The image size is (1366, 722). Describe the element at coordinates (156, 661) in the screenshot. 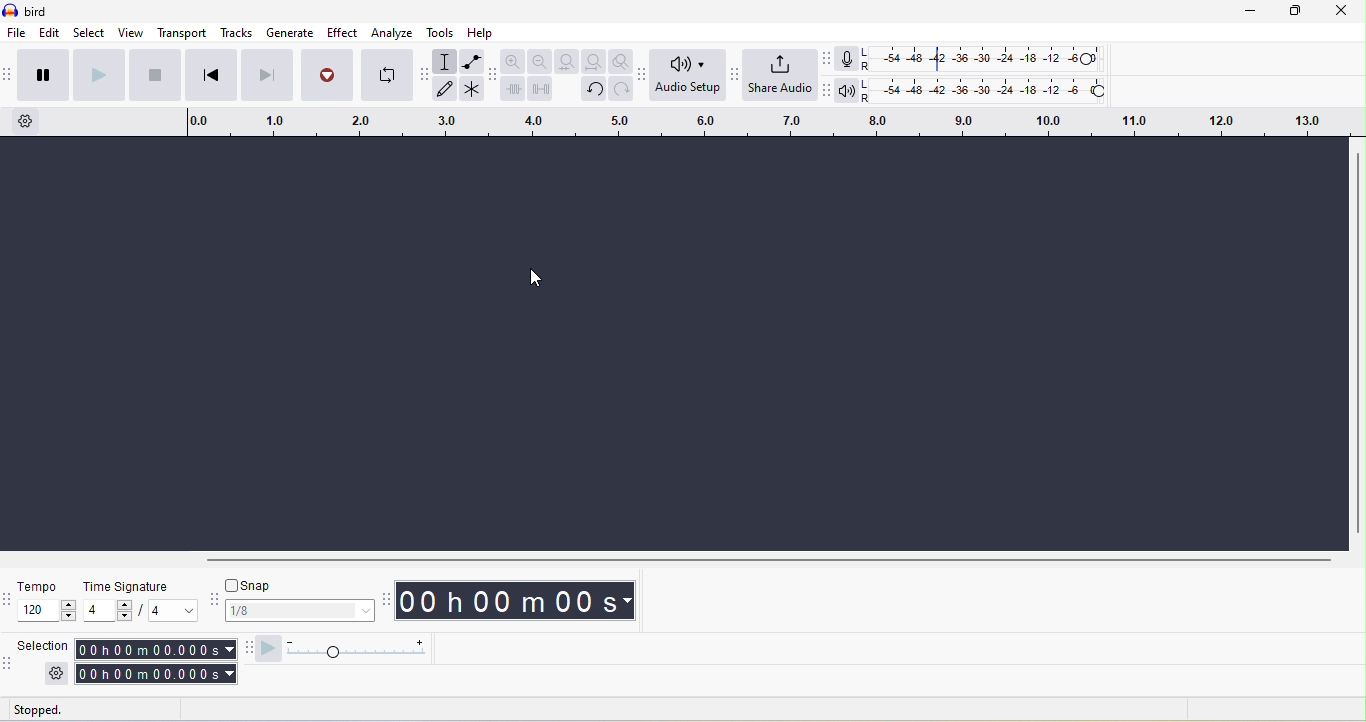

I see `selection` at that location.